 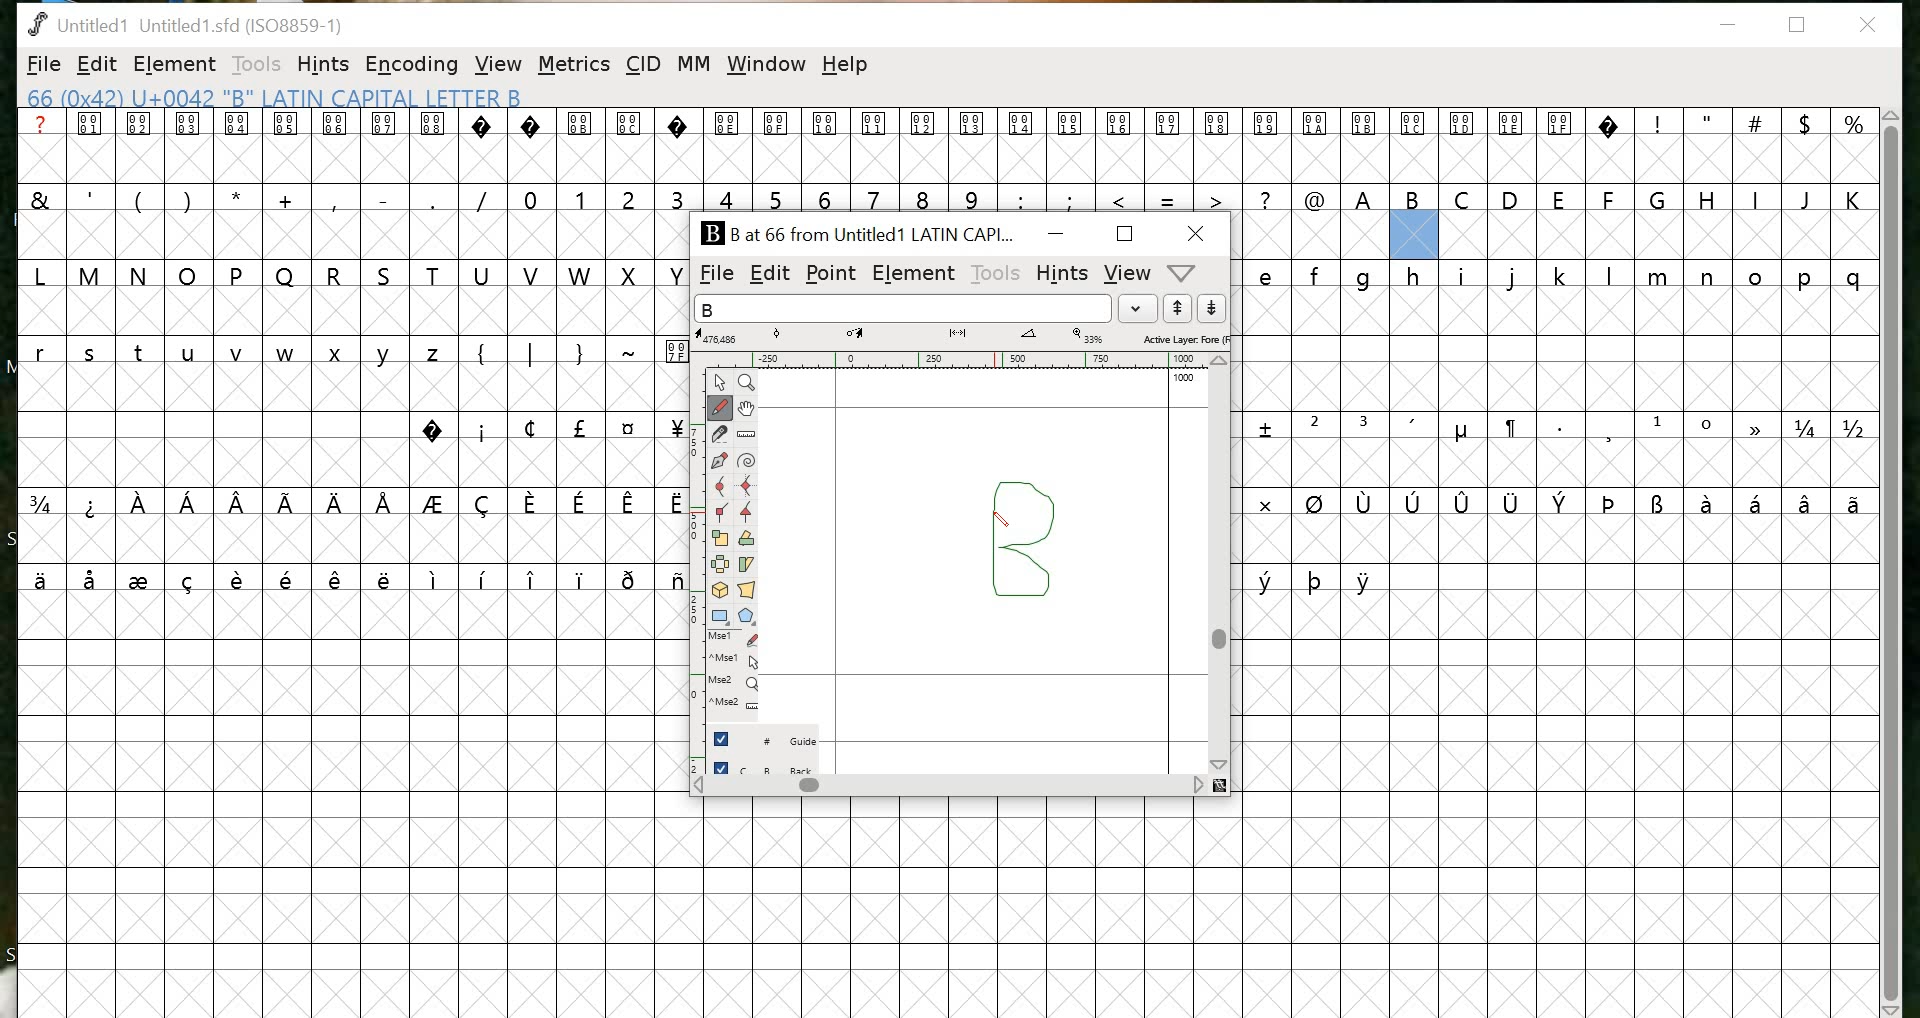 I want to click on Skew, so click(x=746, y=567).